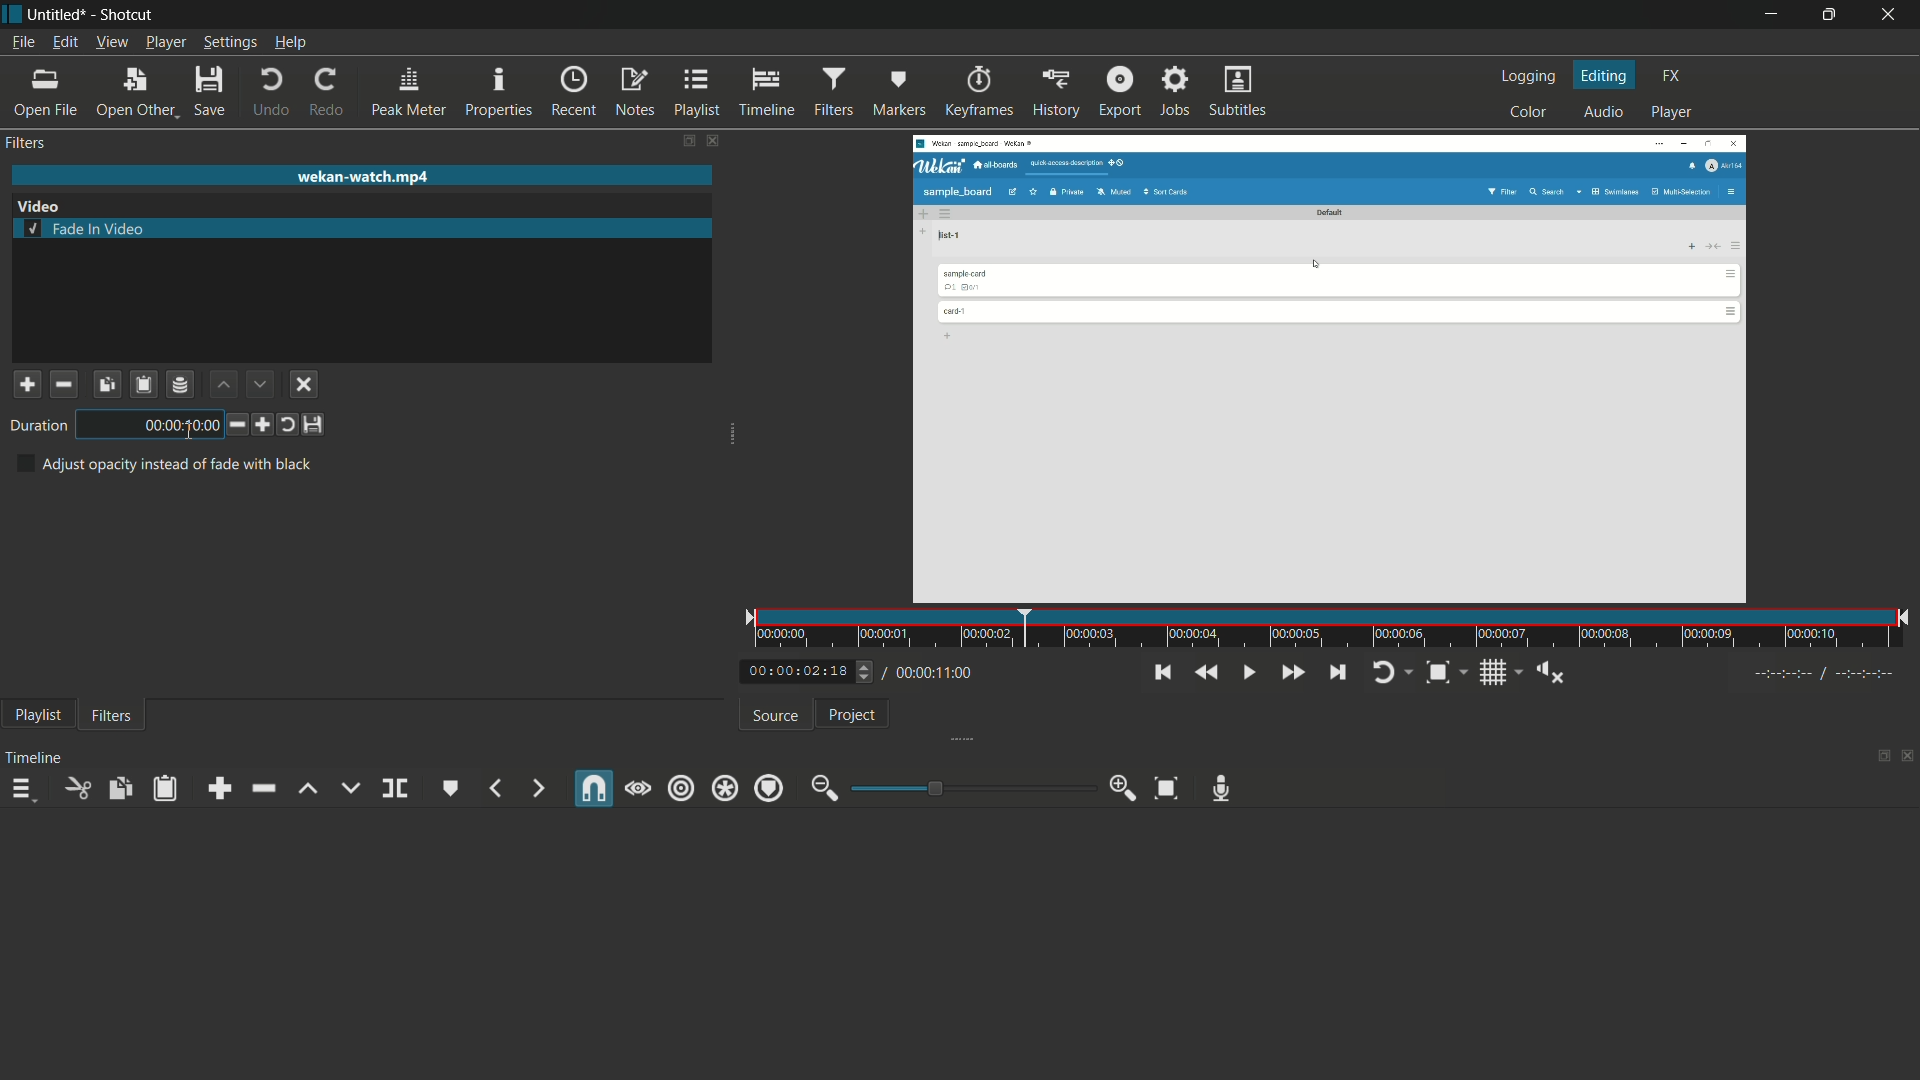 The width and height of the screenshot is (1920, 1080). Describe the element at coordinates (898, 93) in the screenshot. I see `markers` at that location.